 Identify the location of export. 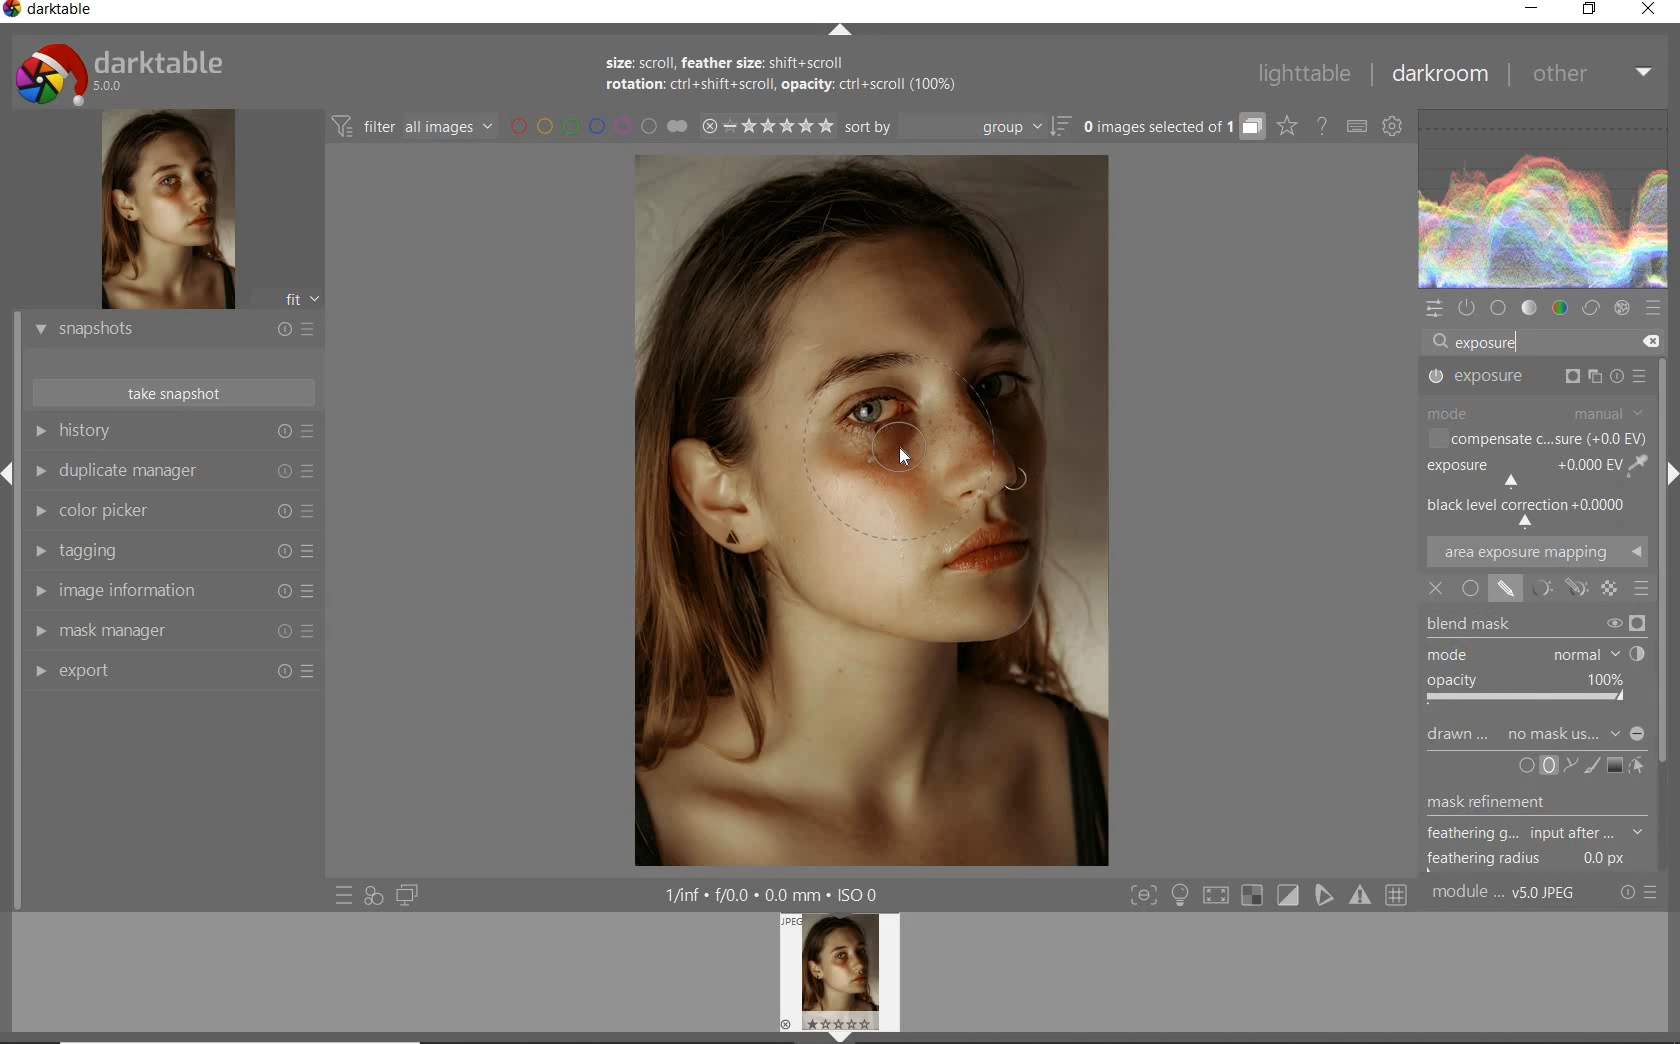
(171, 675).